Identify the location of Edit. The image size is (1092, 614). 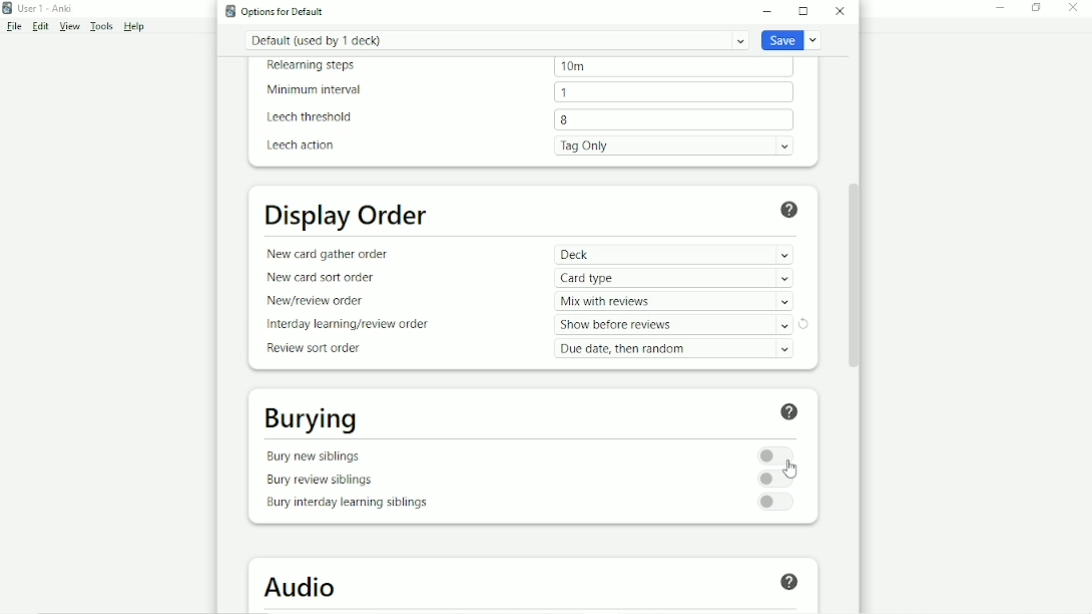
(41, 26).